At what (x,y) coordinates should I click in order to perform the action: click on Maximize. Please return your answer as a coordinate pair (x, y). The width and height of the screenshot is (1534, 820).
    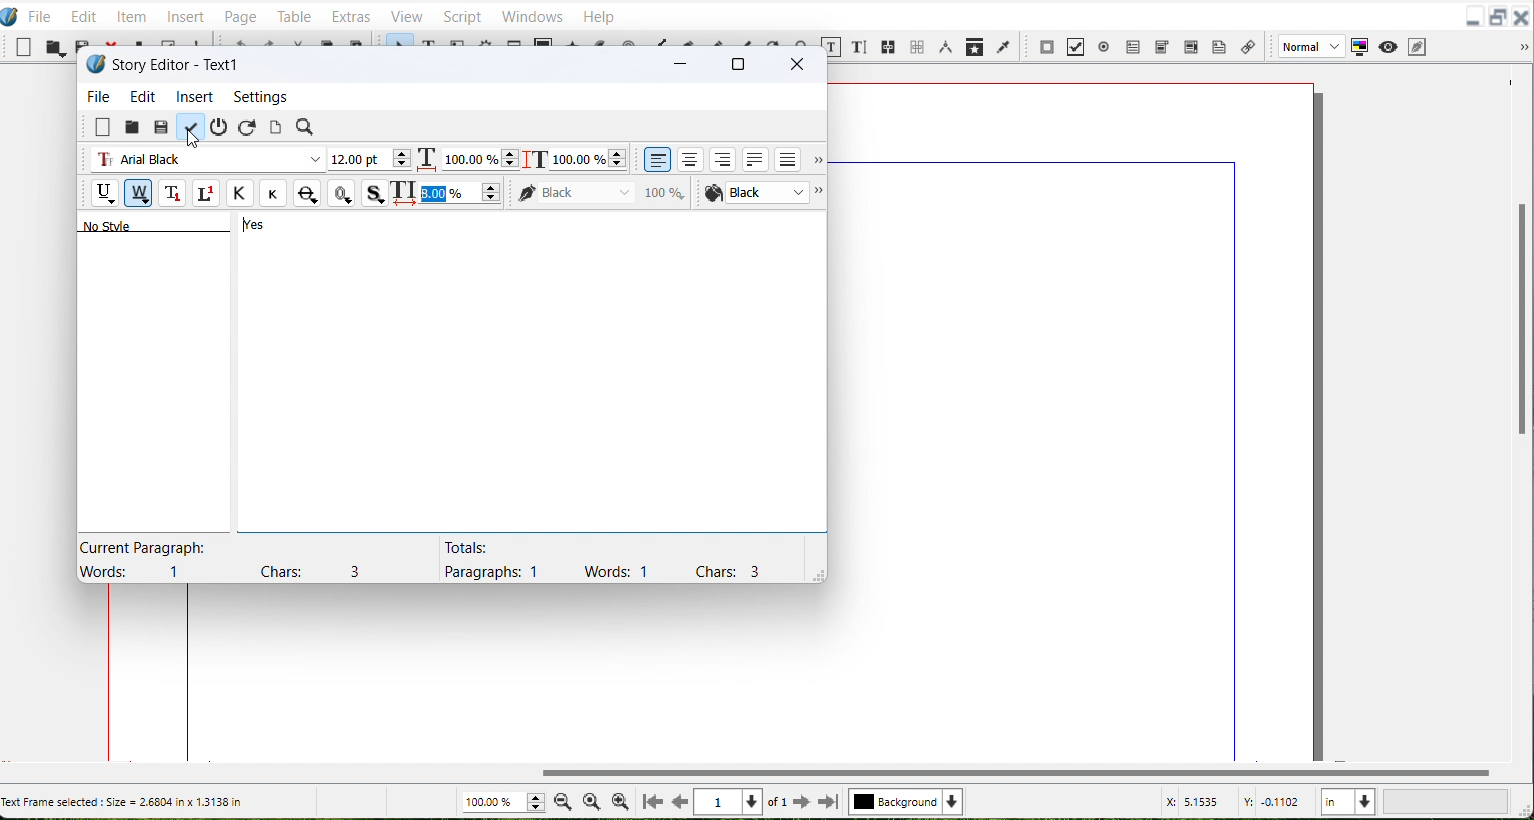
    Looking at the image, I should click on (1499, 16).